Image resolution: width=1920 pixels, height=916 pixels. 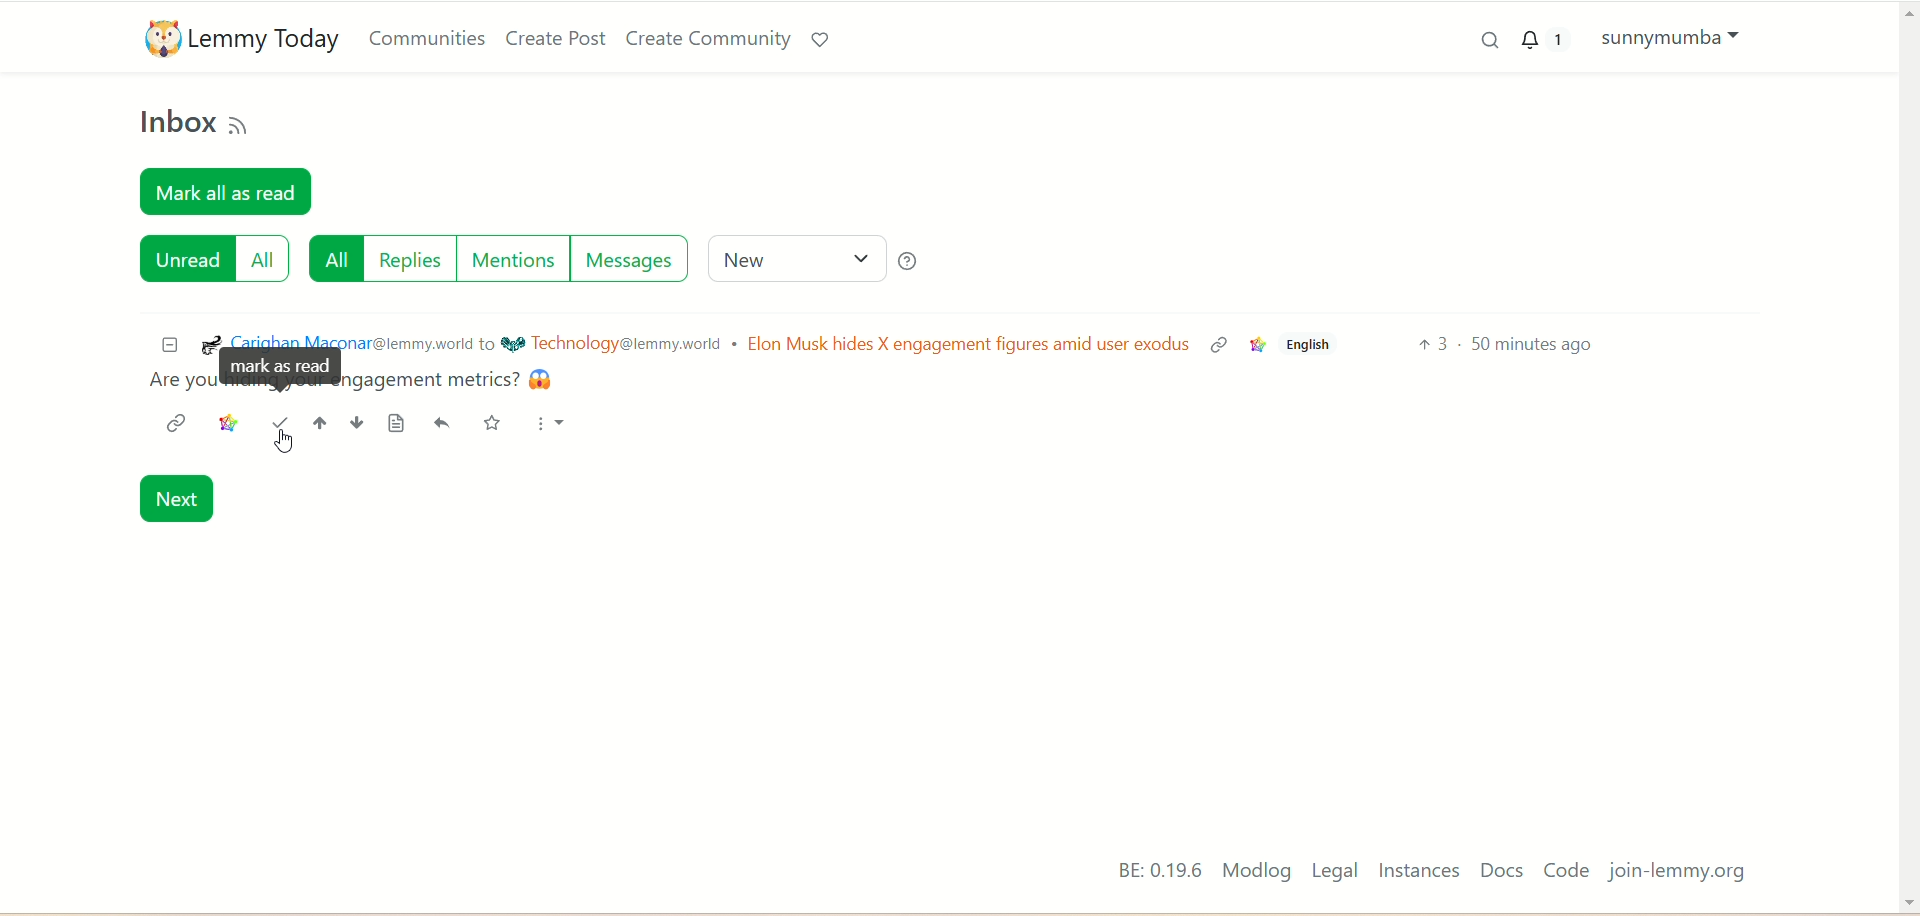 What do you see at coordinates (823, 39) in the screenshot?
I see `support lemmy` at bounding box center [823, 39].